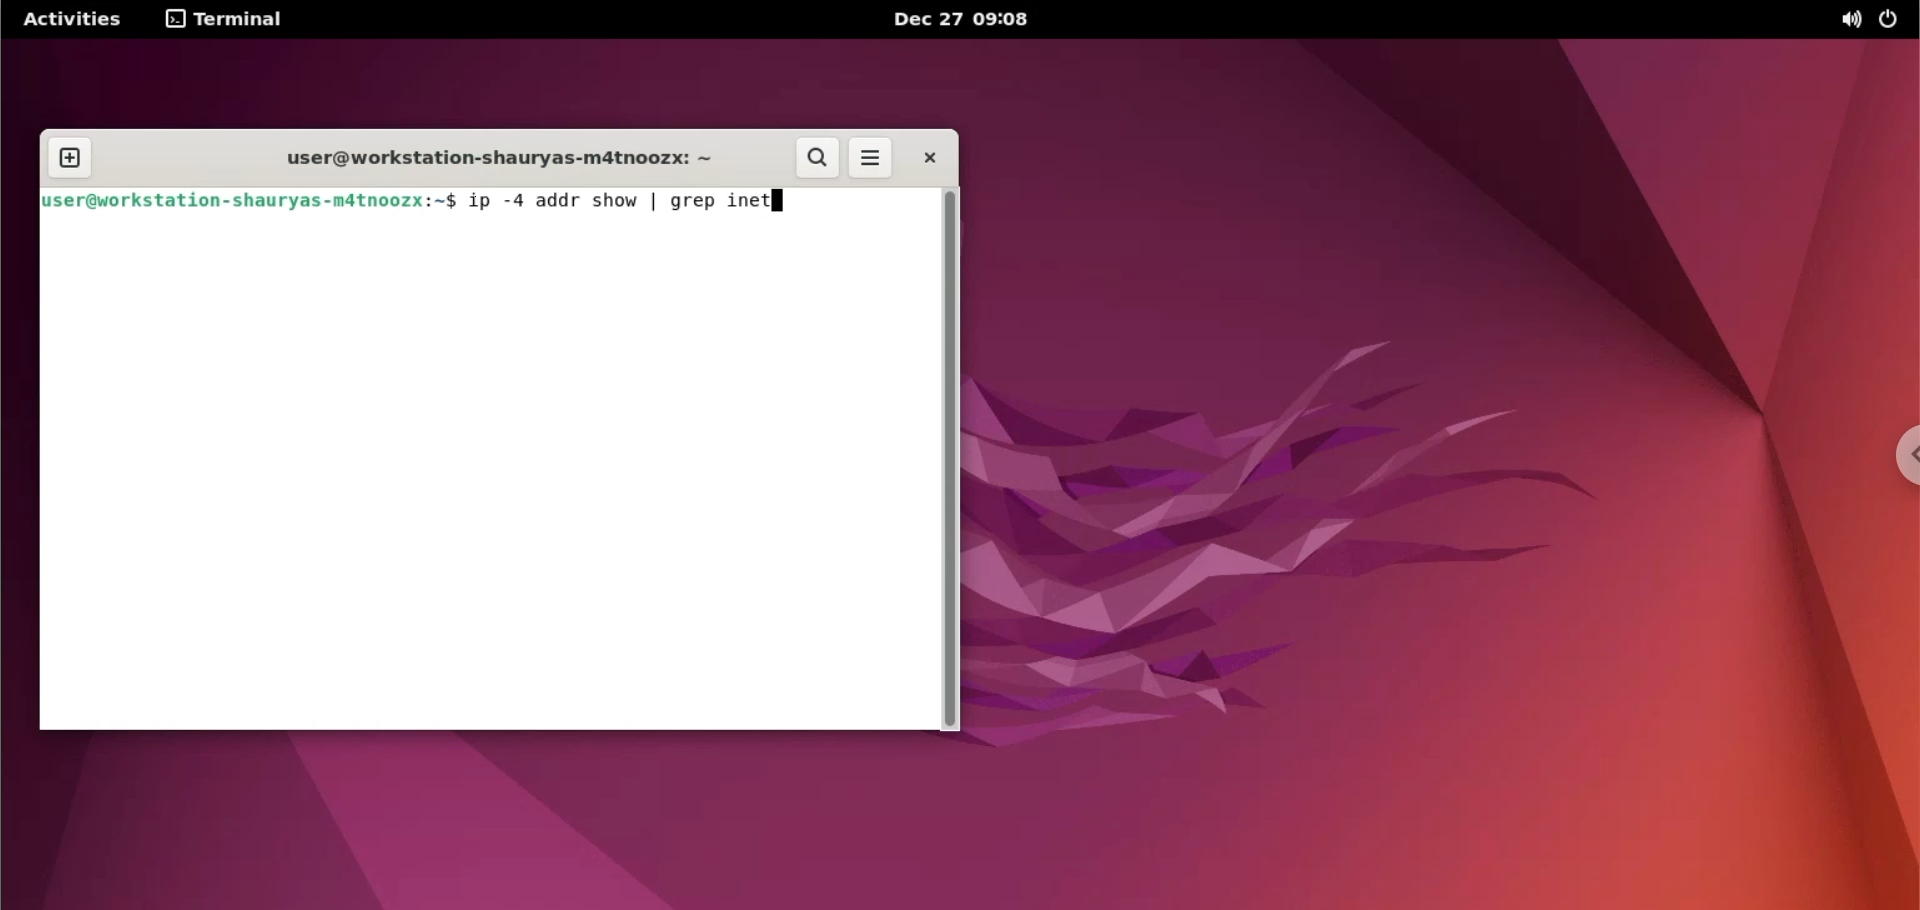 The height and width of the screenshot is (910, 1920). Describe the element at coordinates (1847, 19) in the screenshot. I see `sound options` at that location.